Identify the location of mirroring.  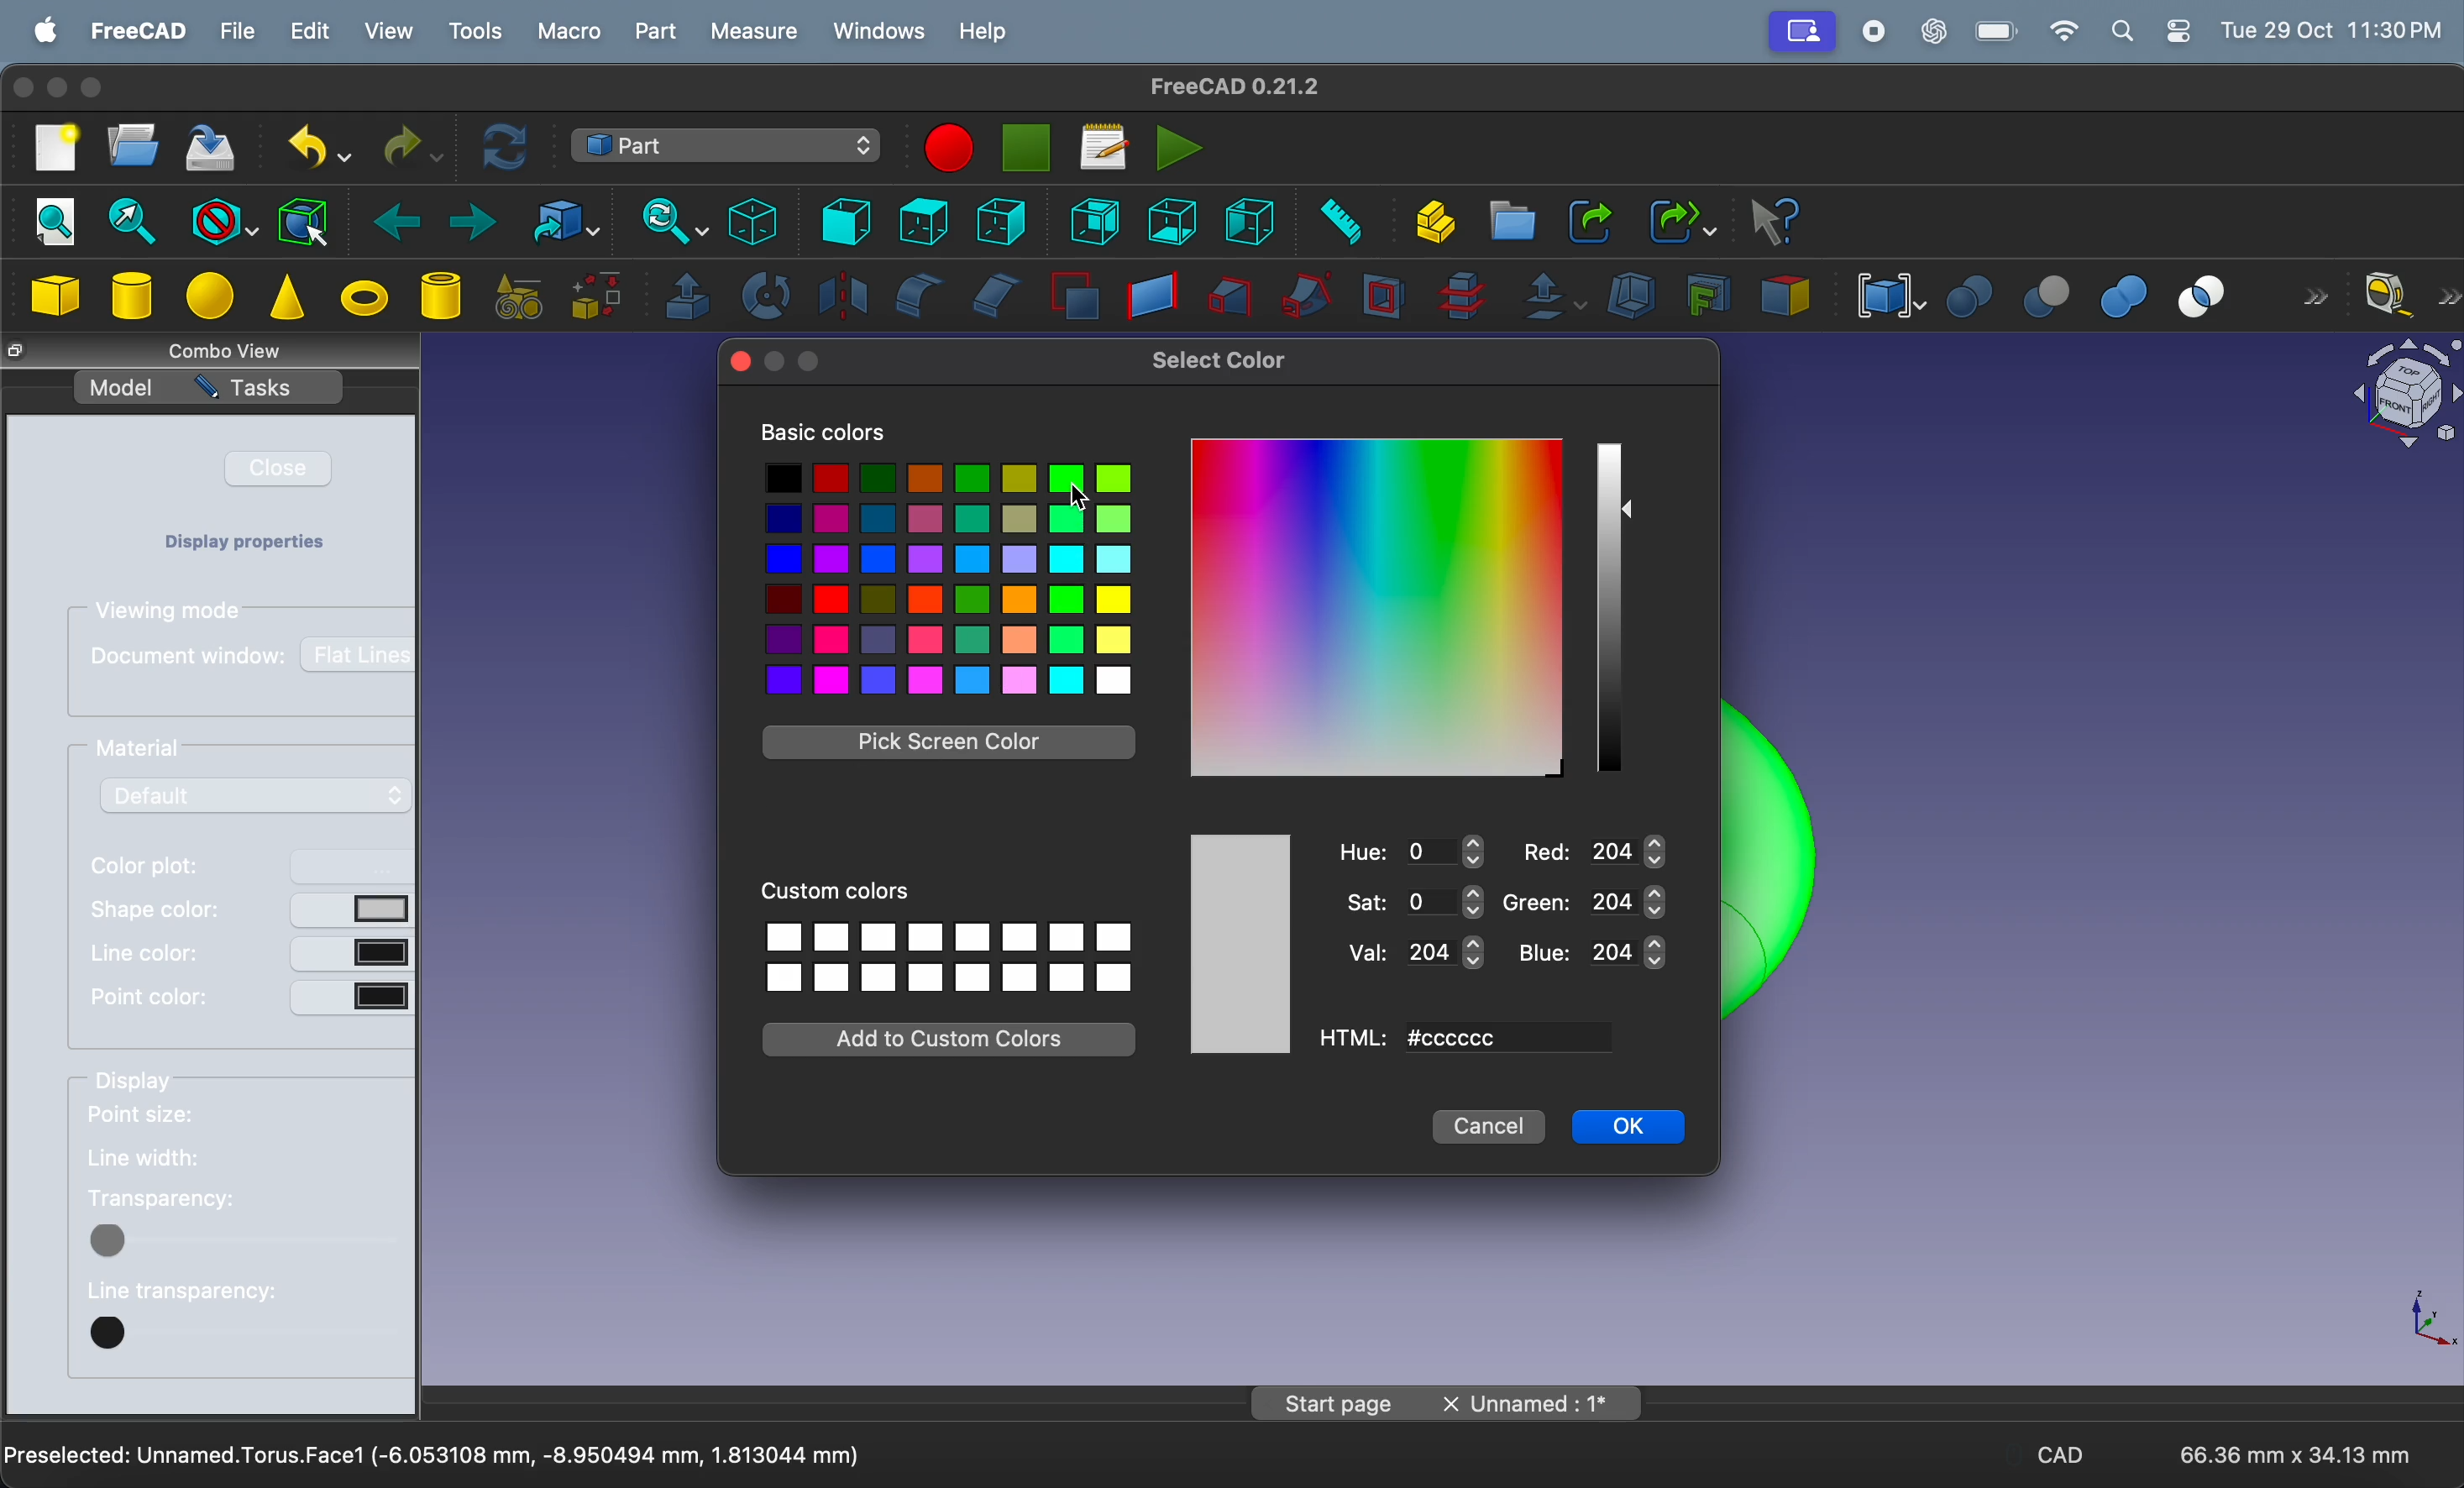
(838, 295).